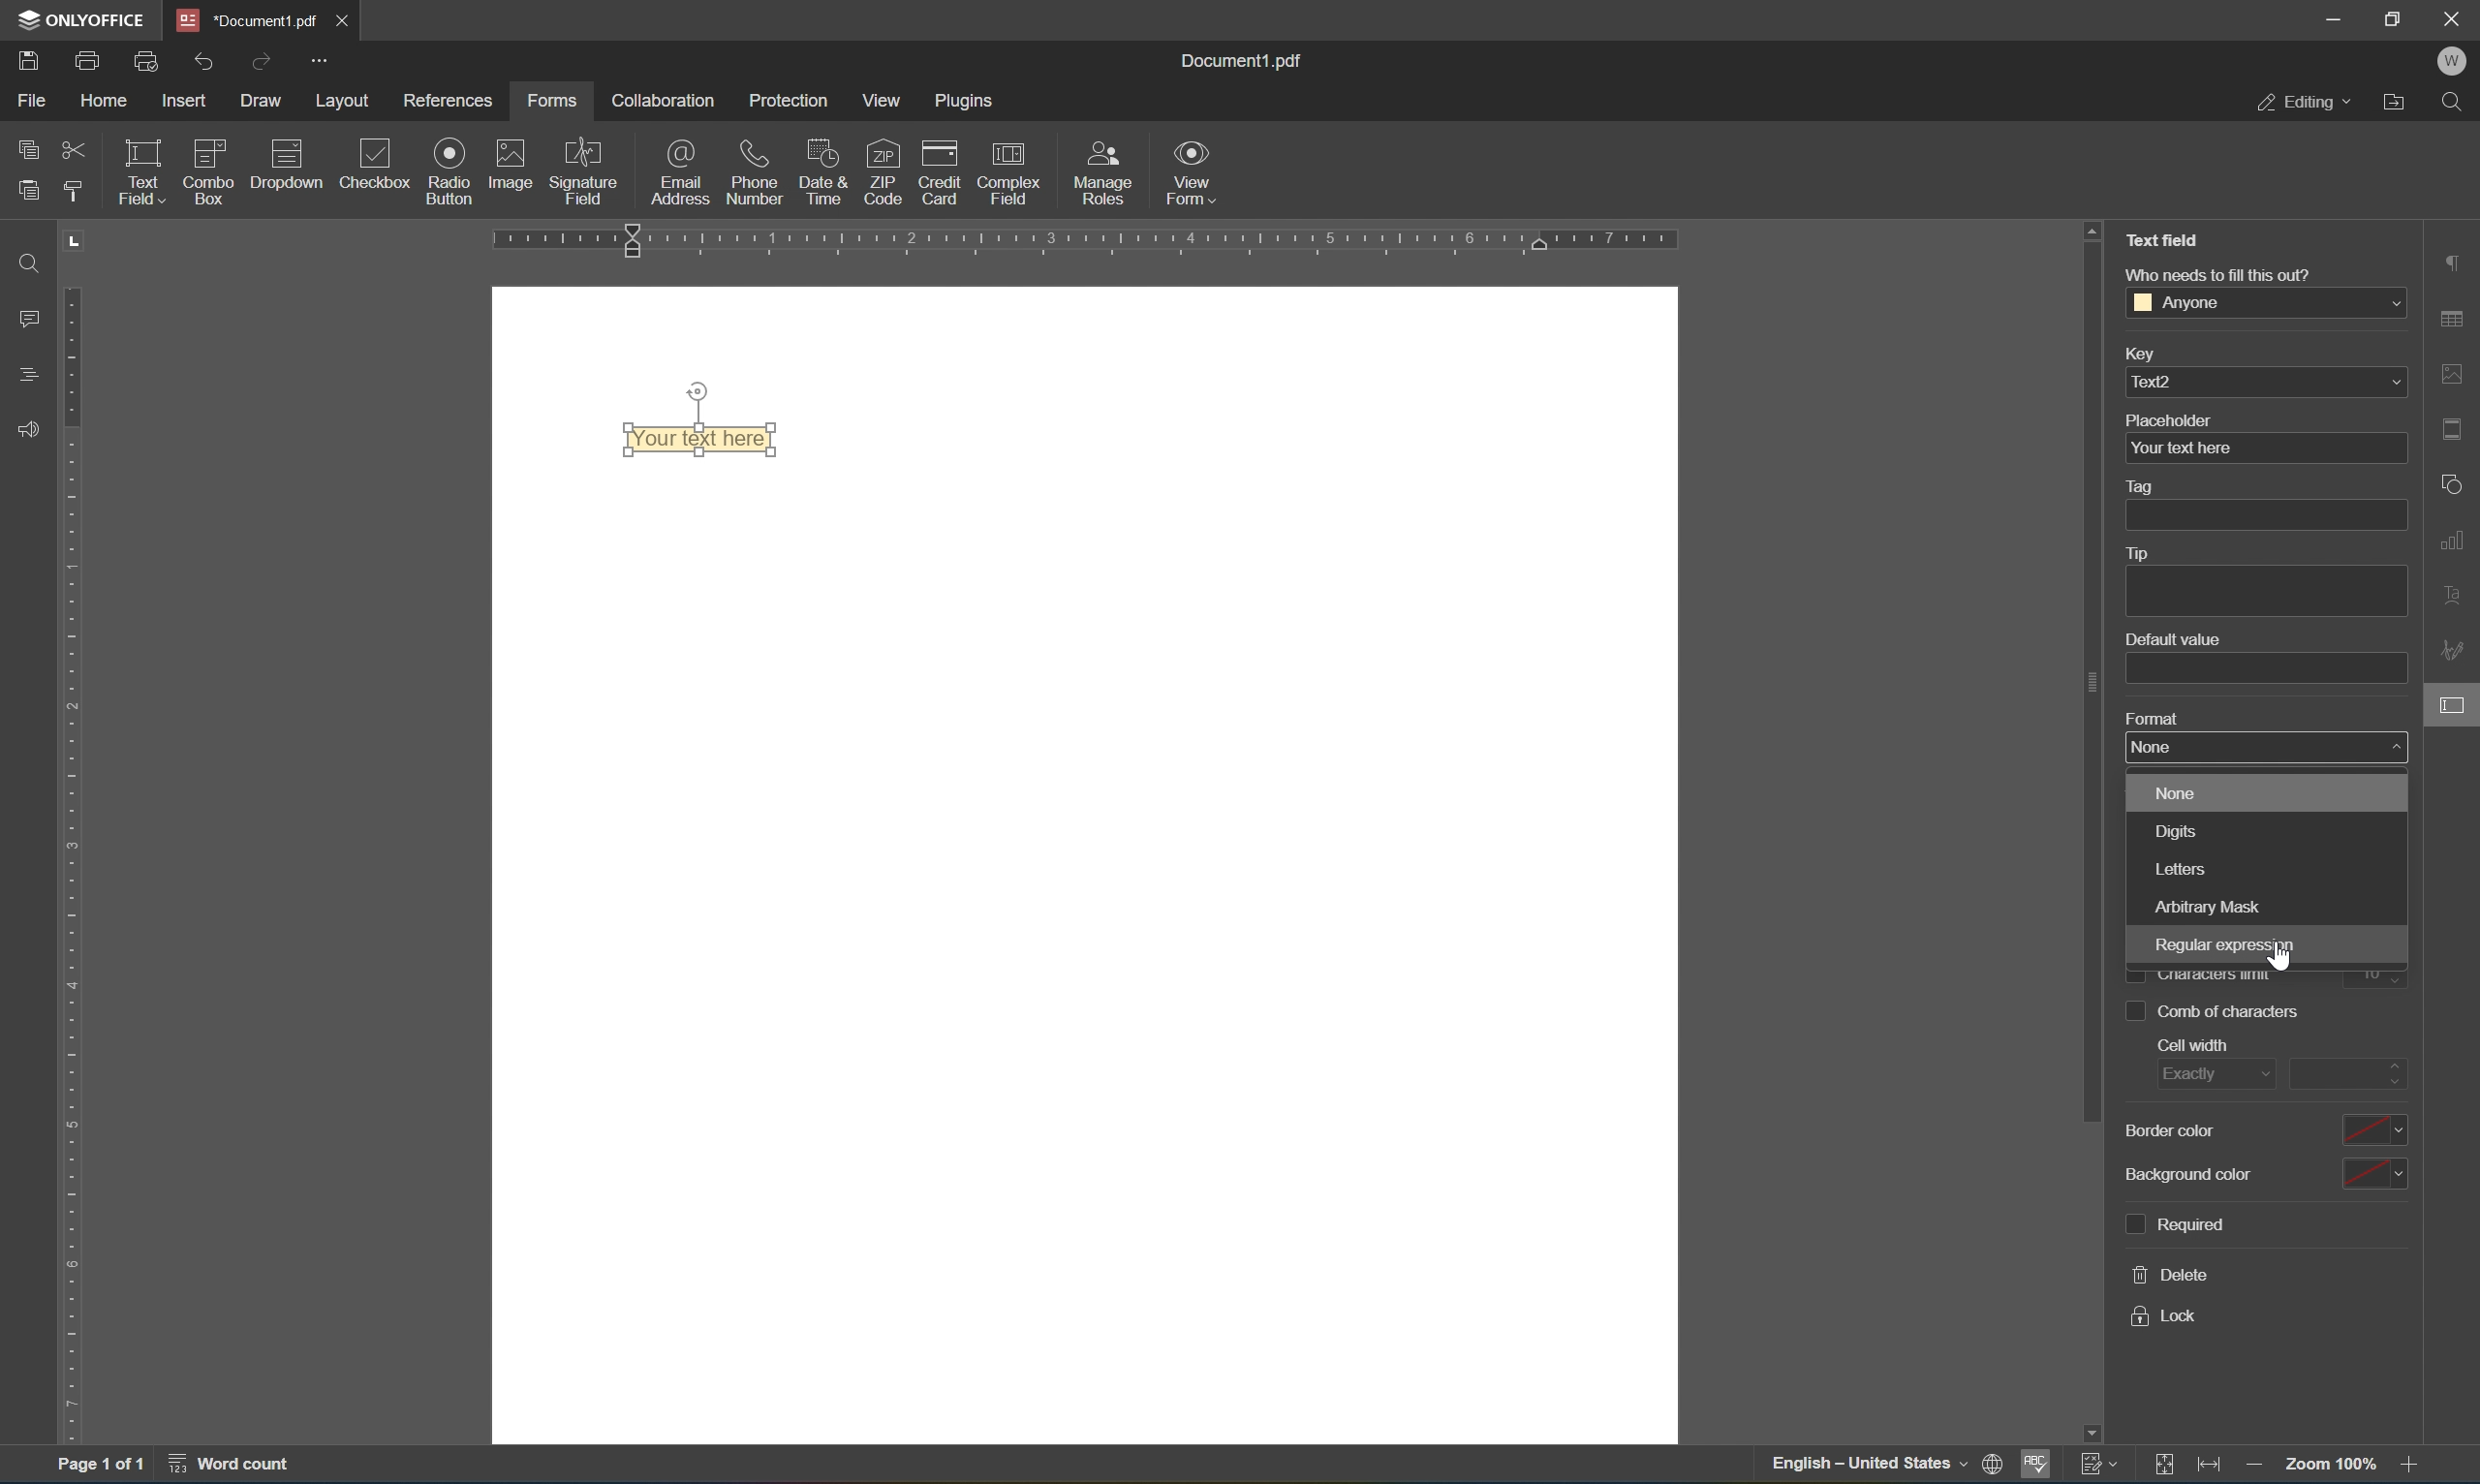 This screenshot has height=1484, width=2480. What do you see at coordinates (2207, 902) in the screenshot?
I see `arbitrary mask` at bounding box center [2207, 902].